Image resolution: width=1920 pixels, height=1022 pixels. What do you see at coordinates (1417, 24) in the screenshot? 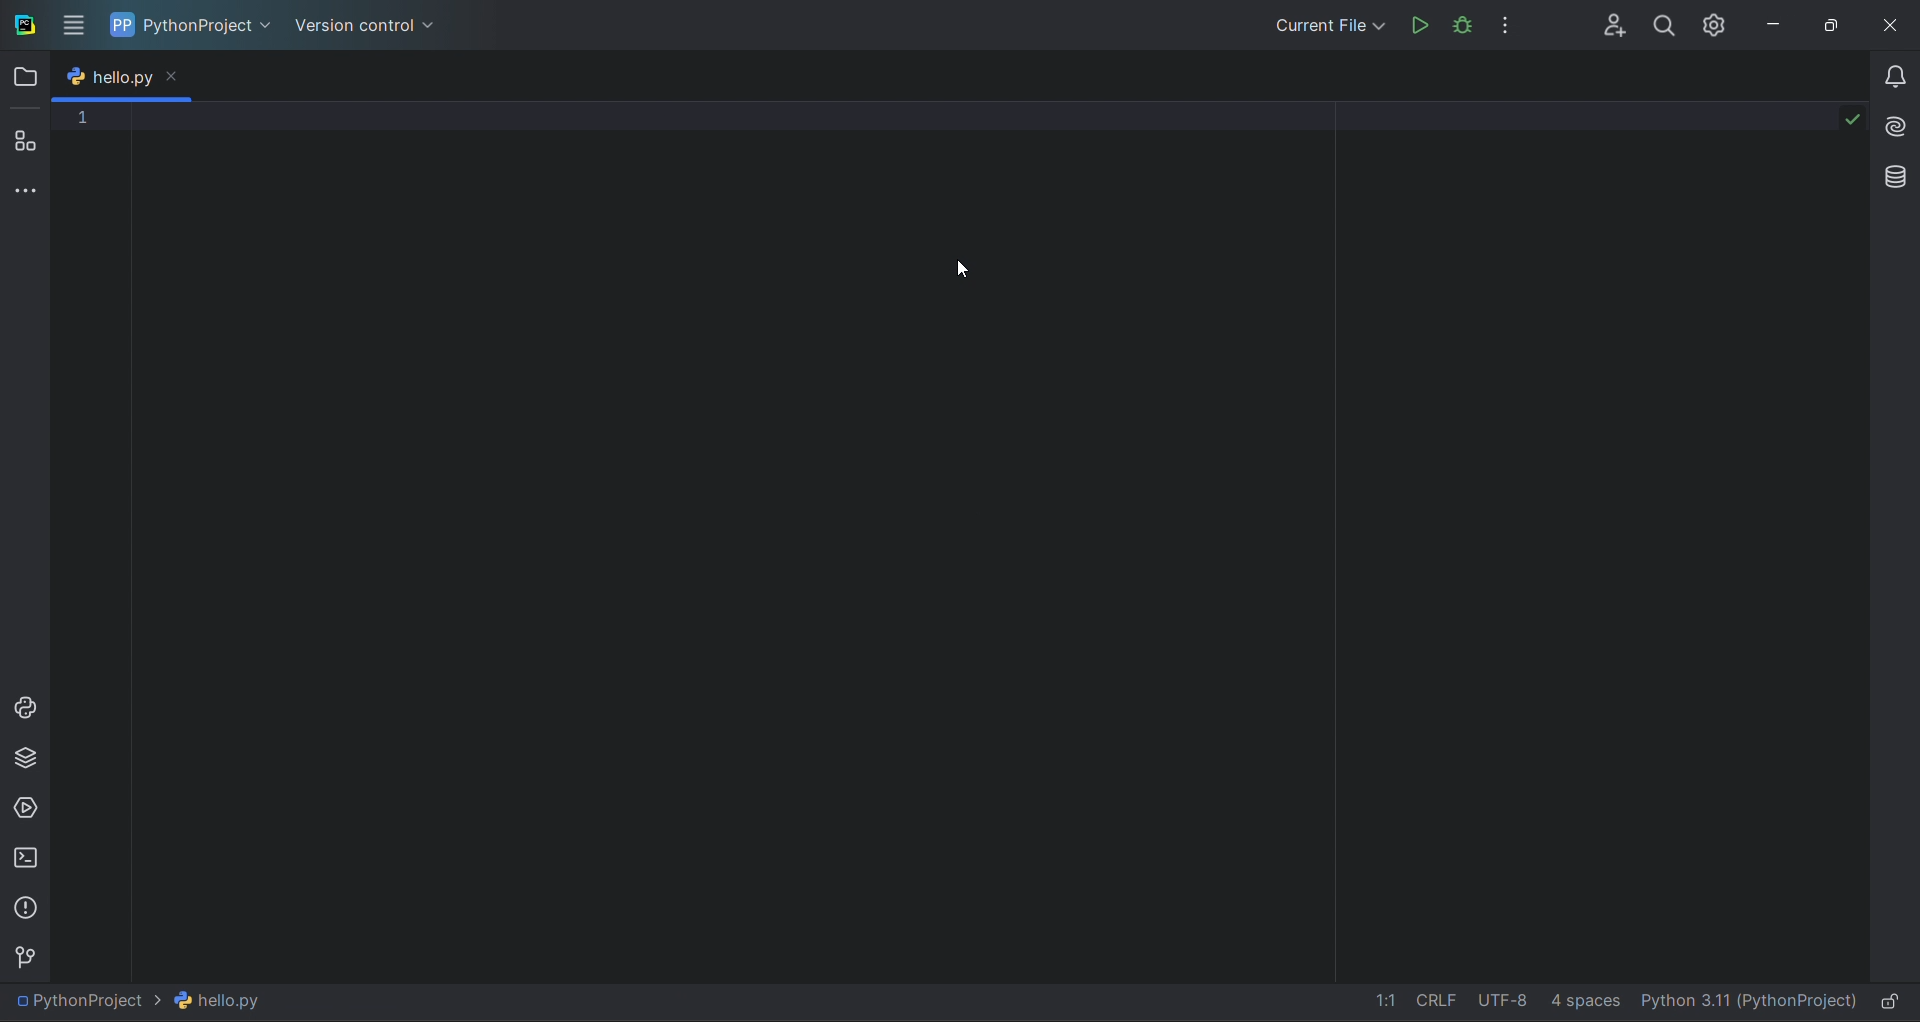
I see `run` at bounding box center [1417, 24].